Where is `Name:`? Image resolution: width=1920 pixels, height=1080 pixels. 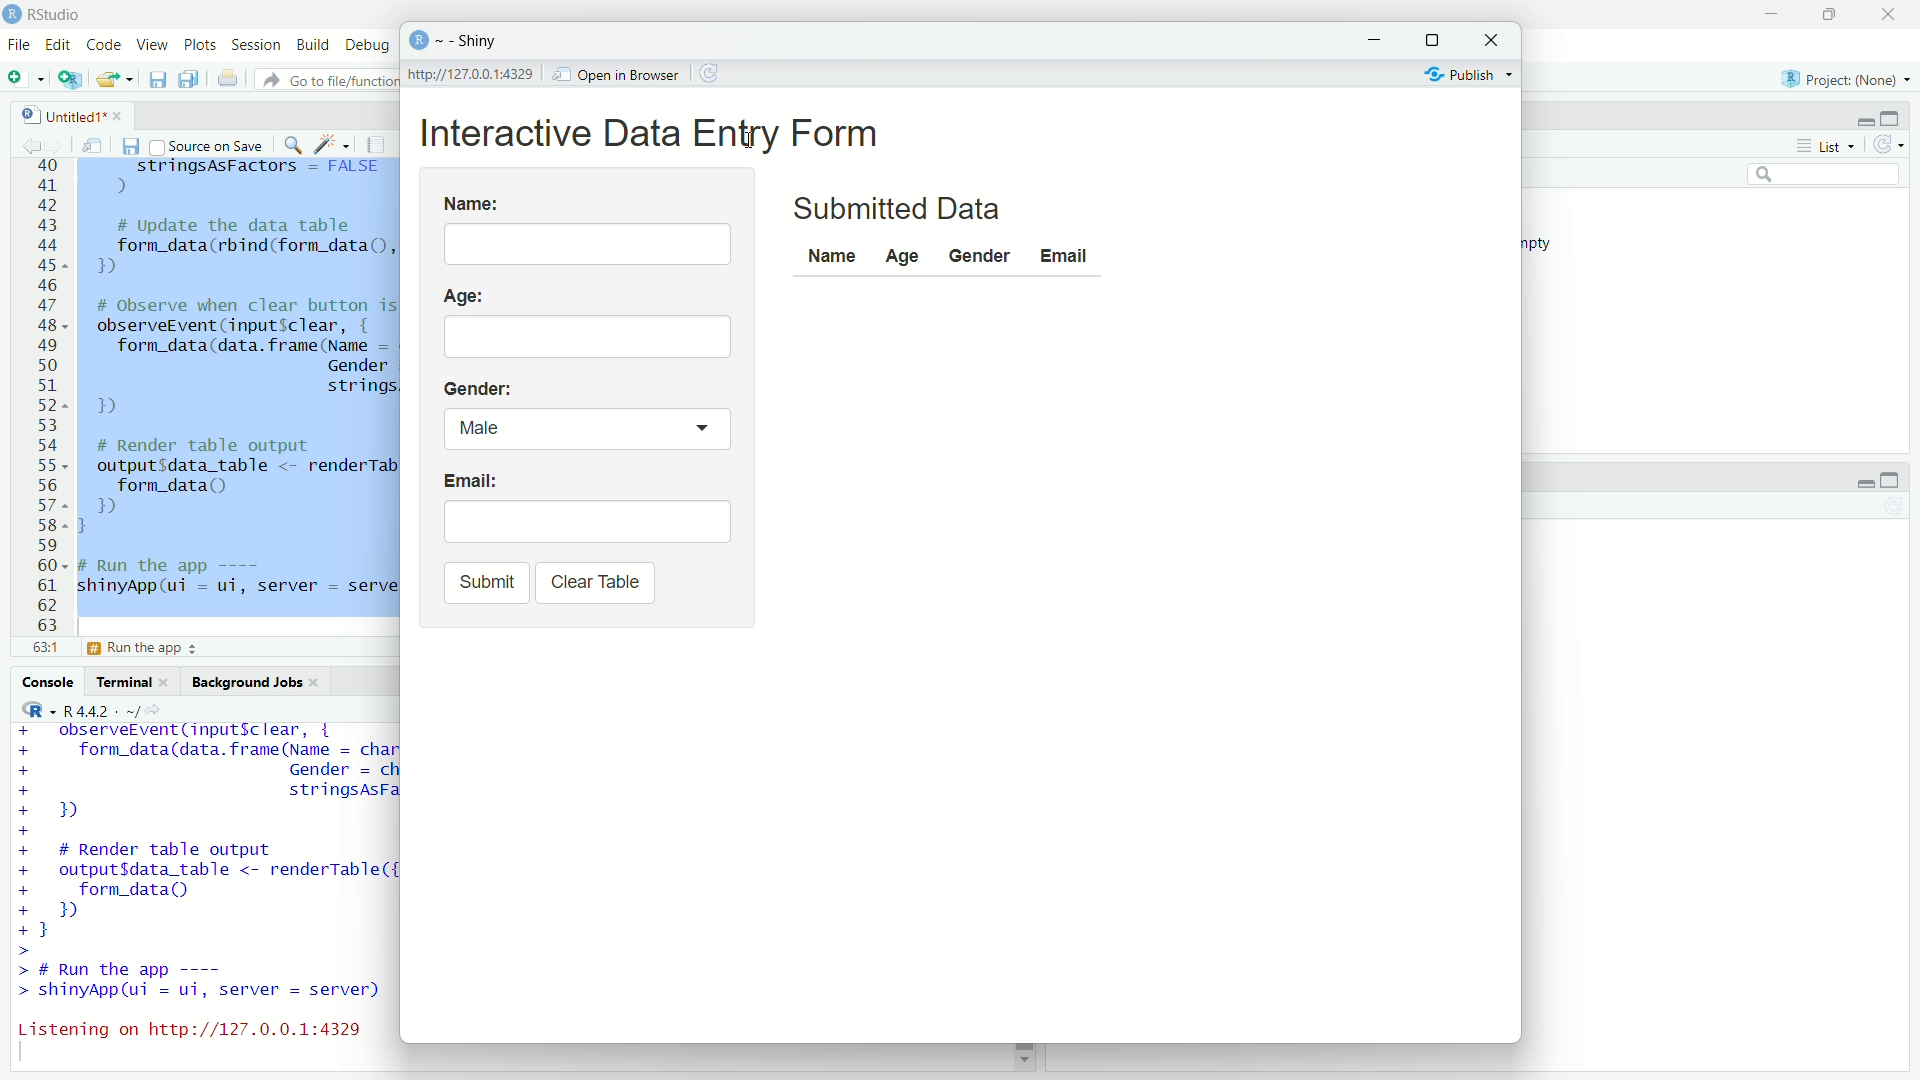 Name: is located at coordinates (472, 201).